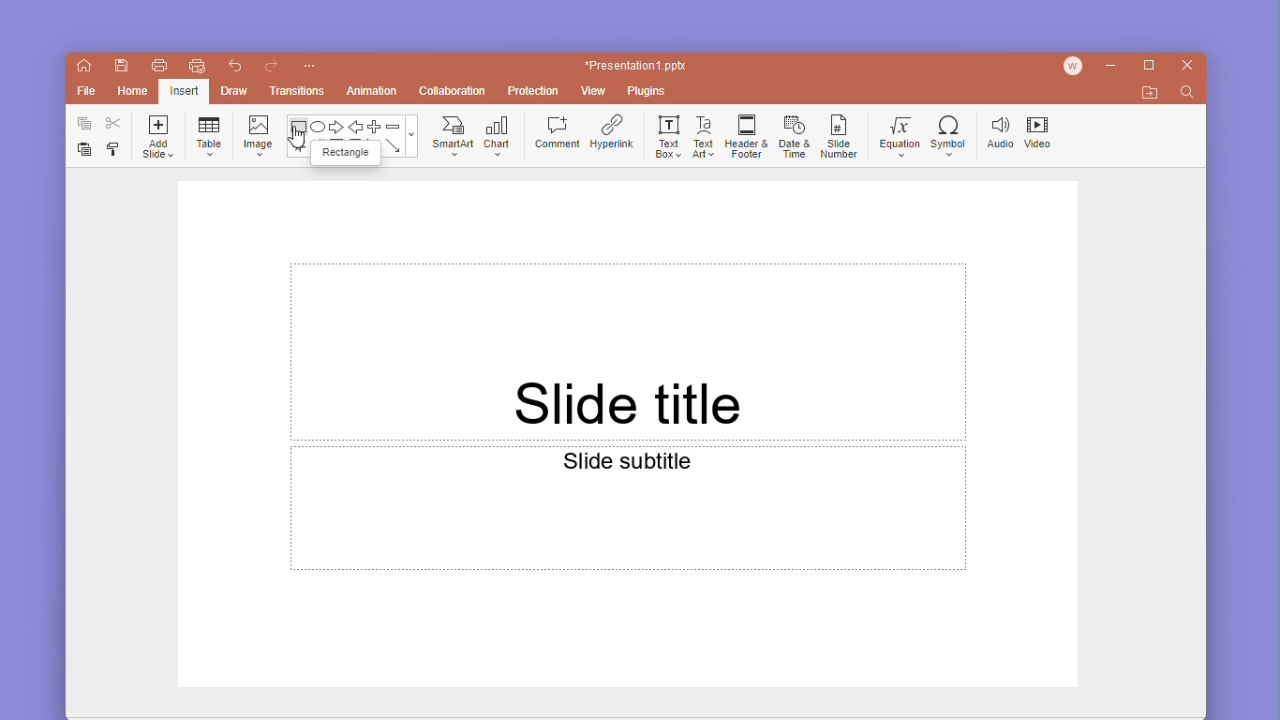  I want to click on table, so click(210, 134).